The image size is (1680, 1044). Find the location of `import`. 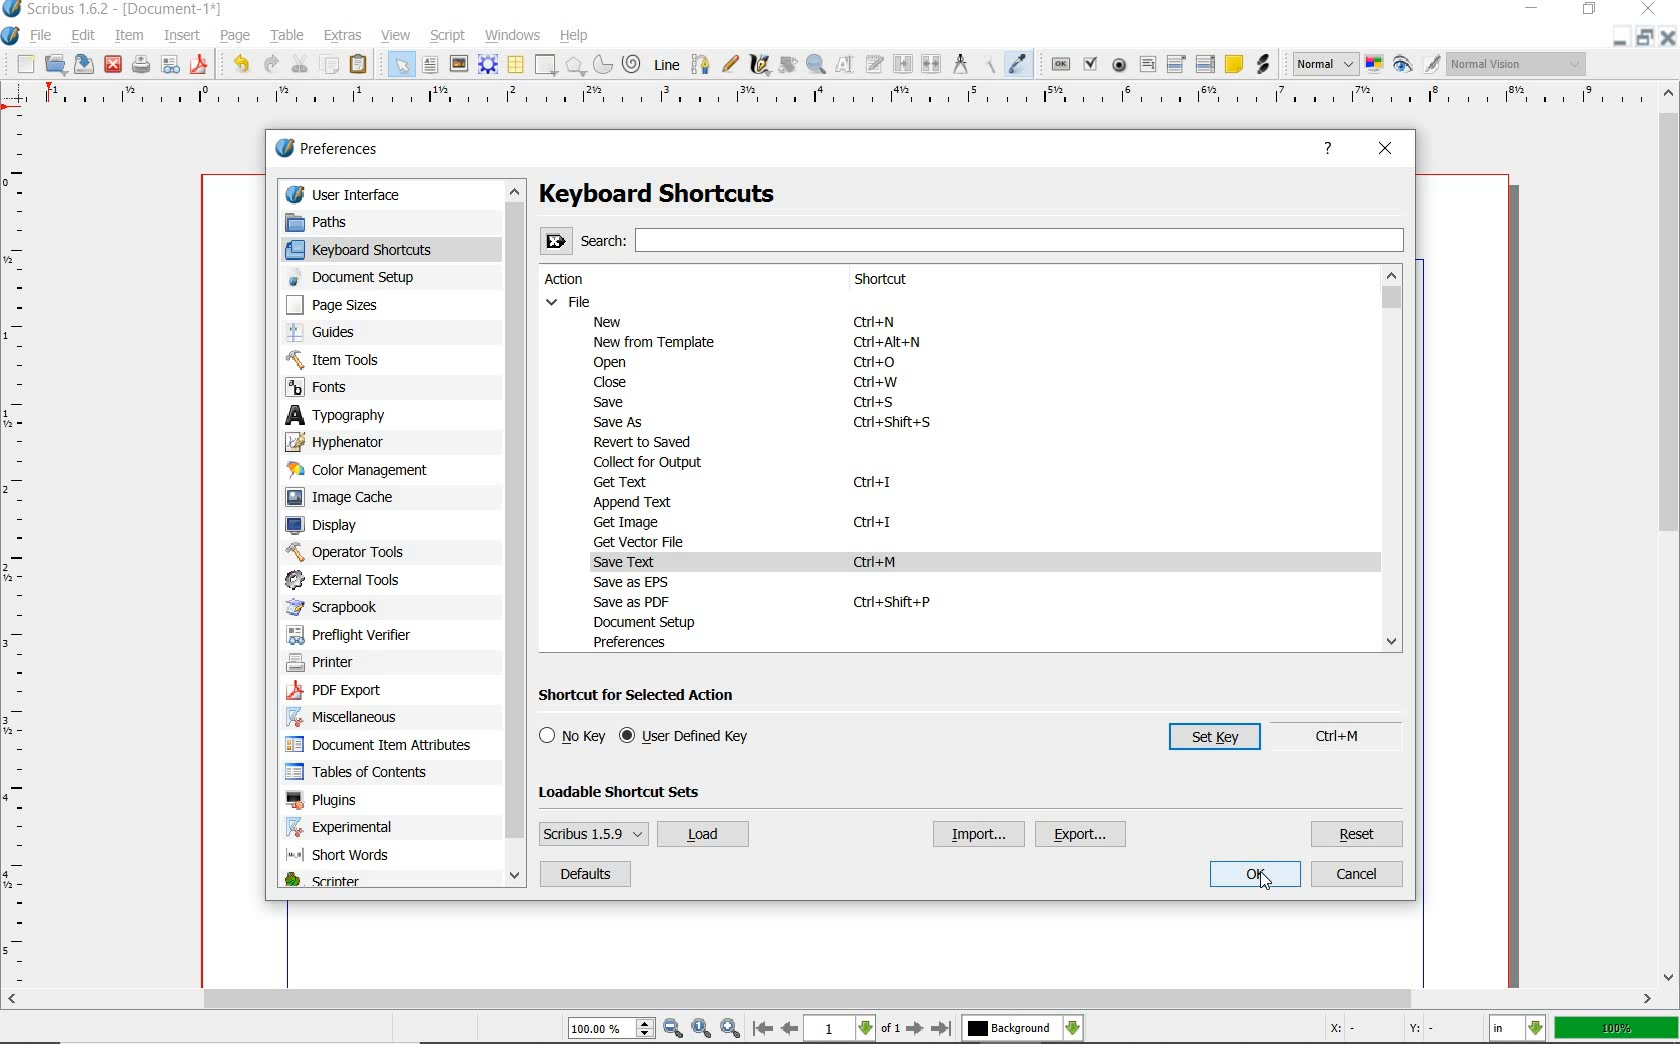

import is located at coordinates (976, 834).